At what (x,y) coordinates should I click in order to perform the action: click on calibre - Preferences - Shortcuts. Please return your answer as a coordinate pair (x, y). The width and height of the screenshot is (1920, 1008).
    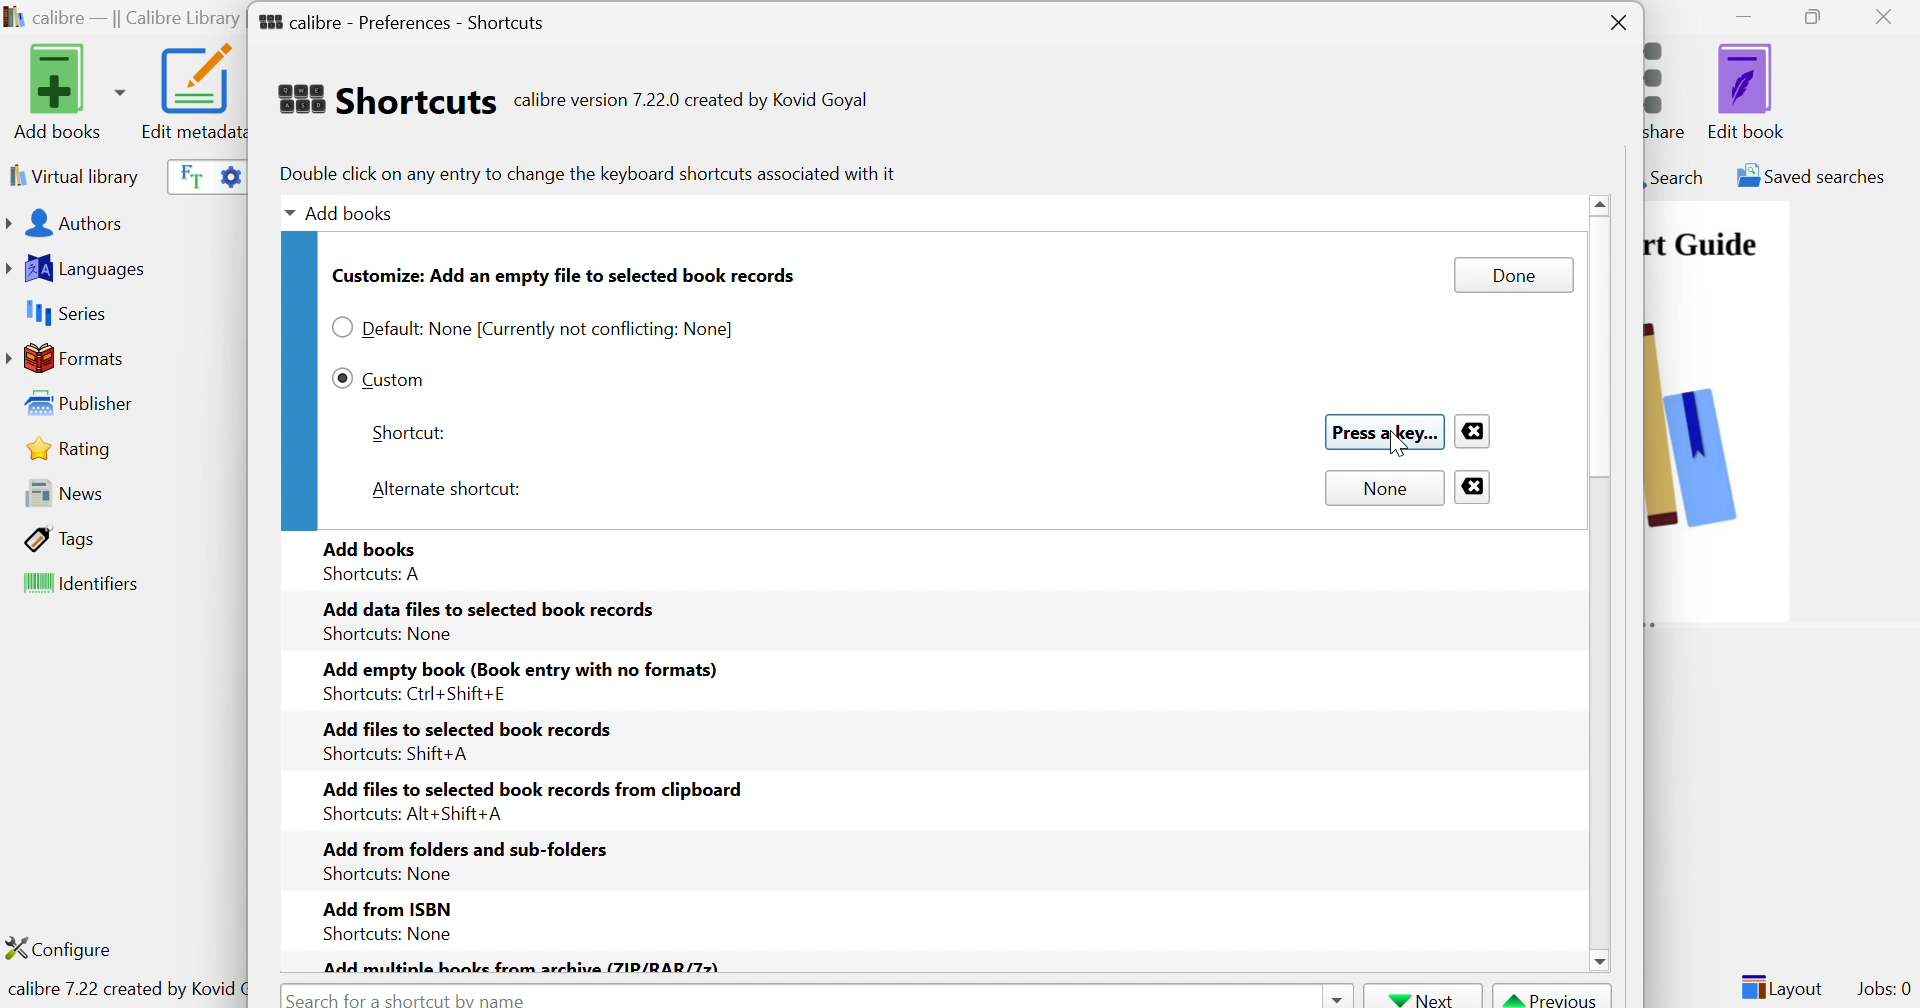
    Looking at the image, I should click on (402, 18).